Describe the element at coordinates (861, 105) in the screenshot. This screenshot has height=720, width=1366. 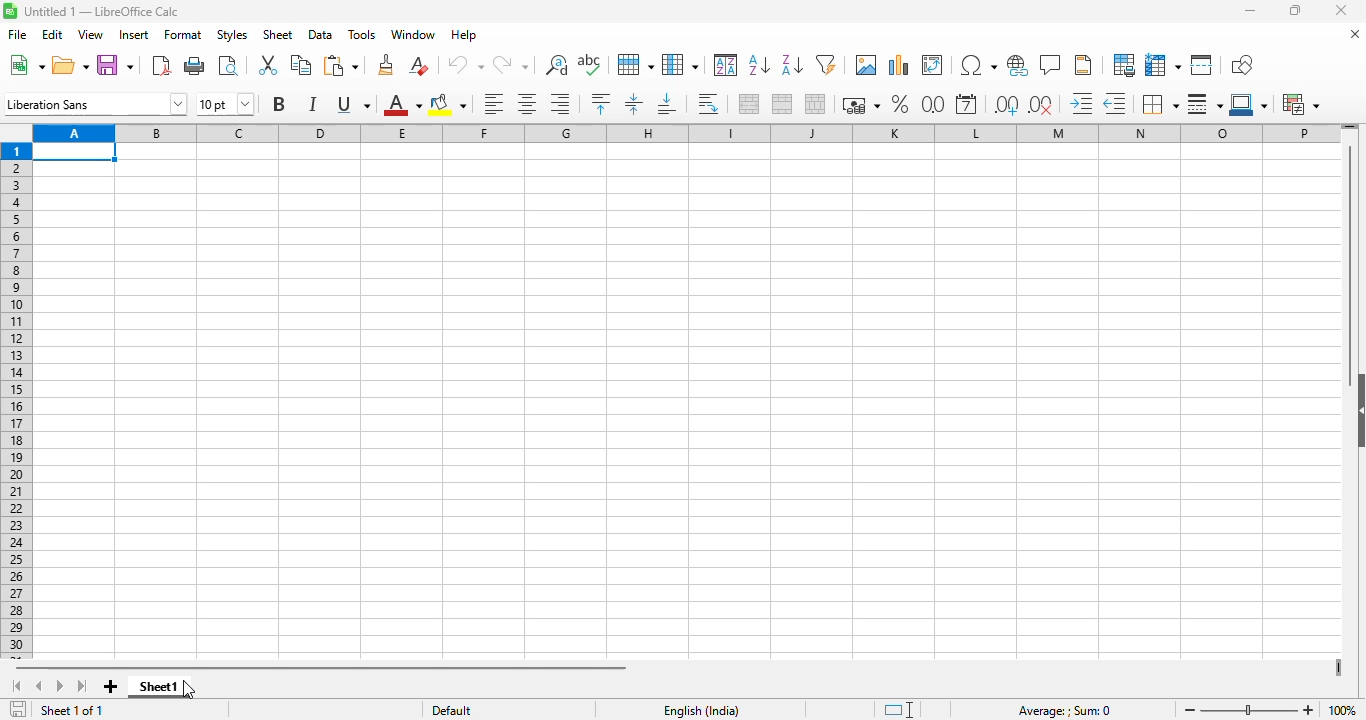
I see `format as currency` at that location.